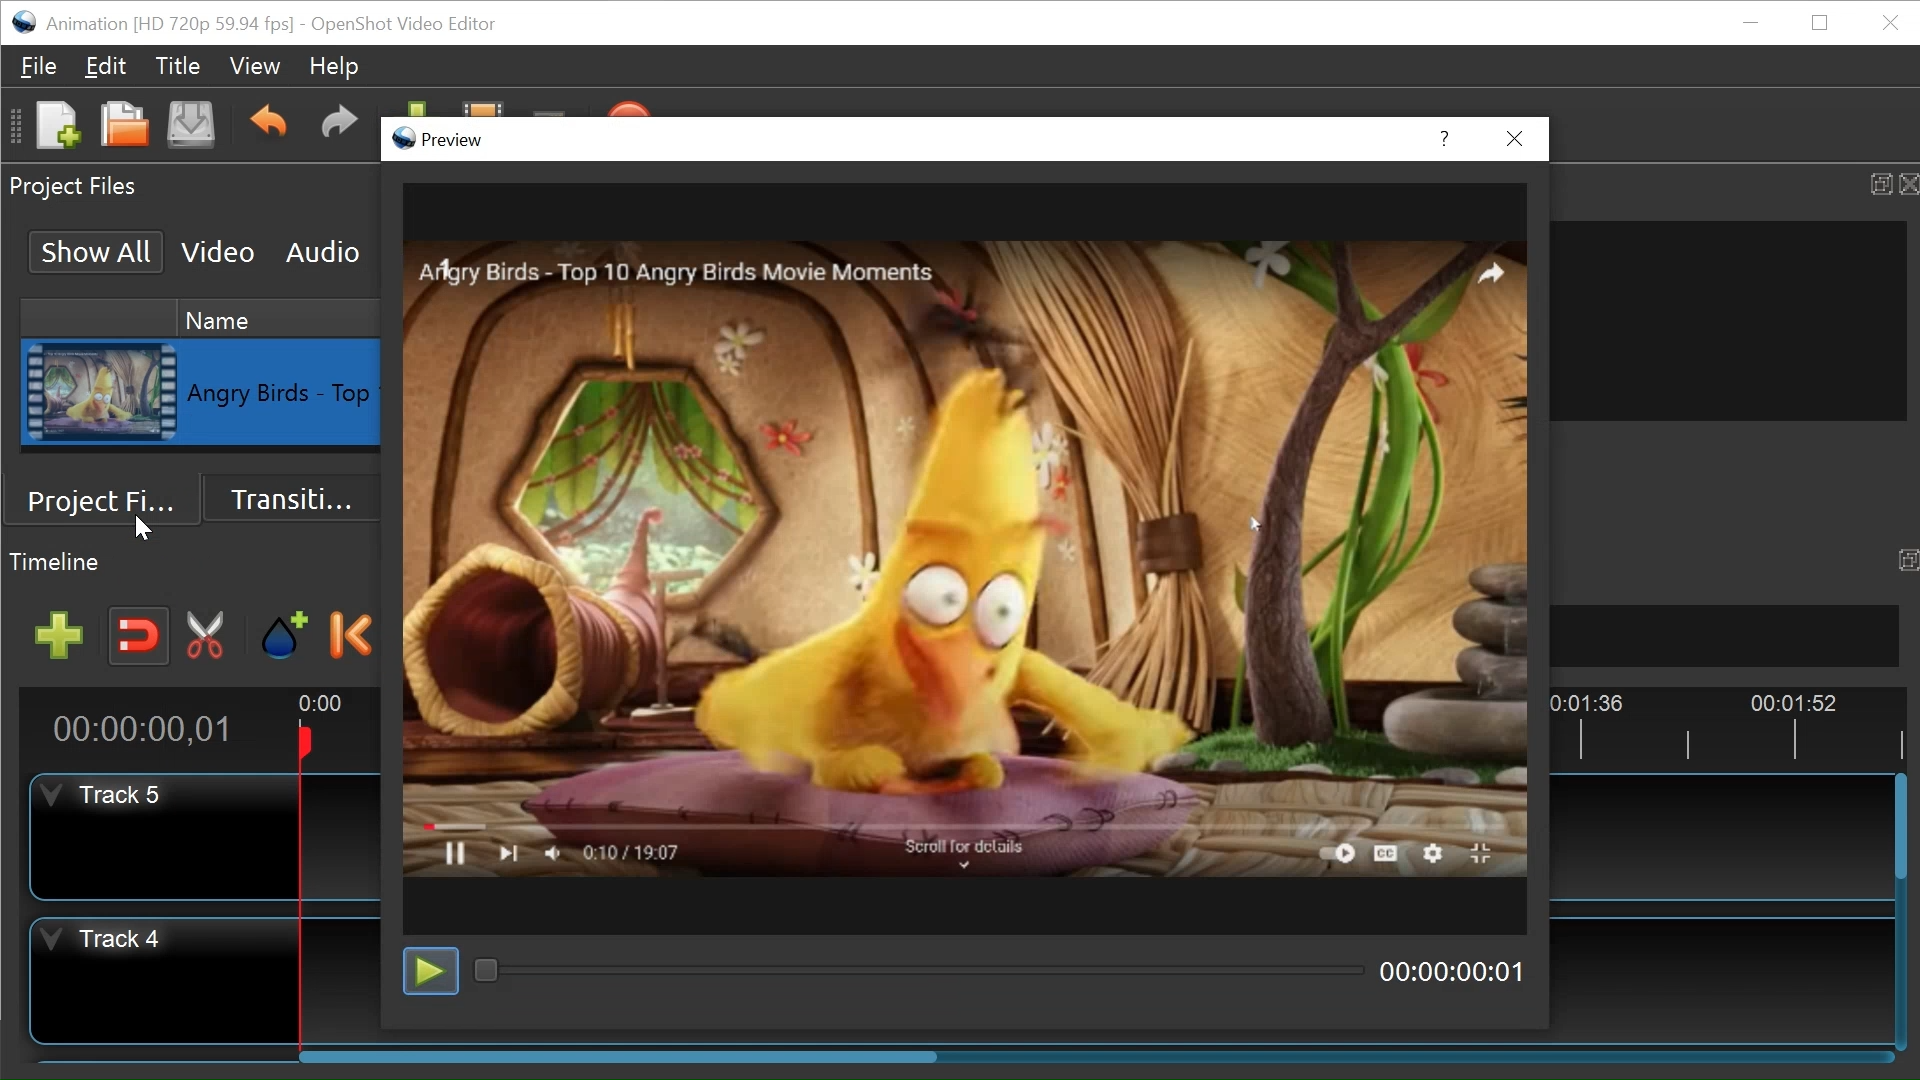 Image resolution: width=1920 pixels, height=1080 pixels. What do you see at coordinates (1907, 182) in the screenshot?
I see `Close` at bounding box center [1907, 182].